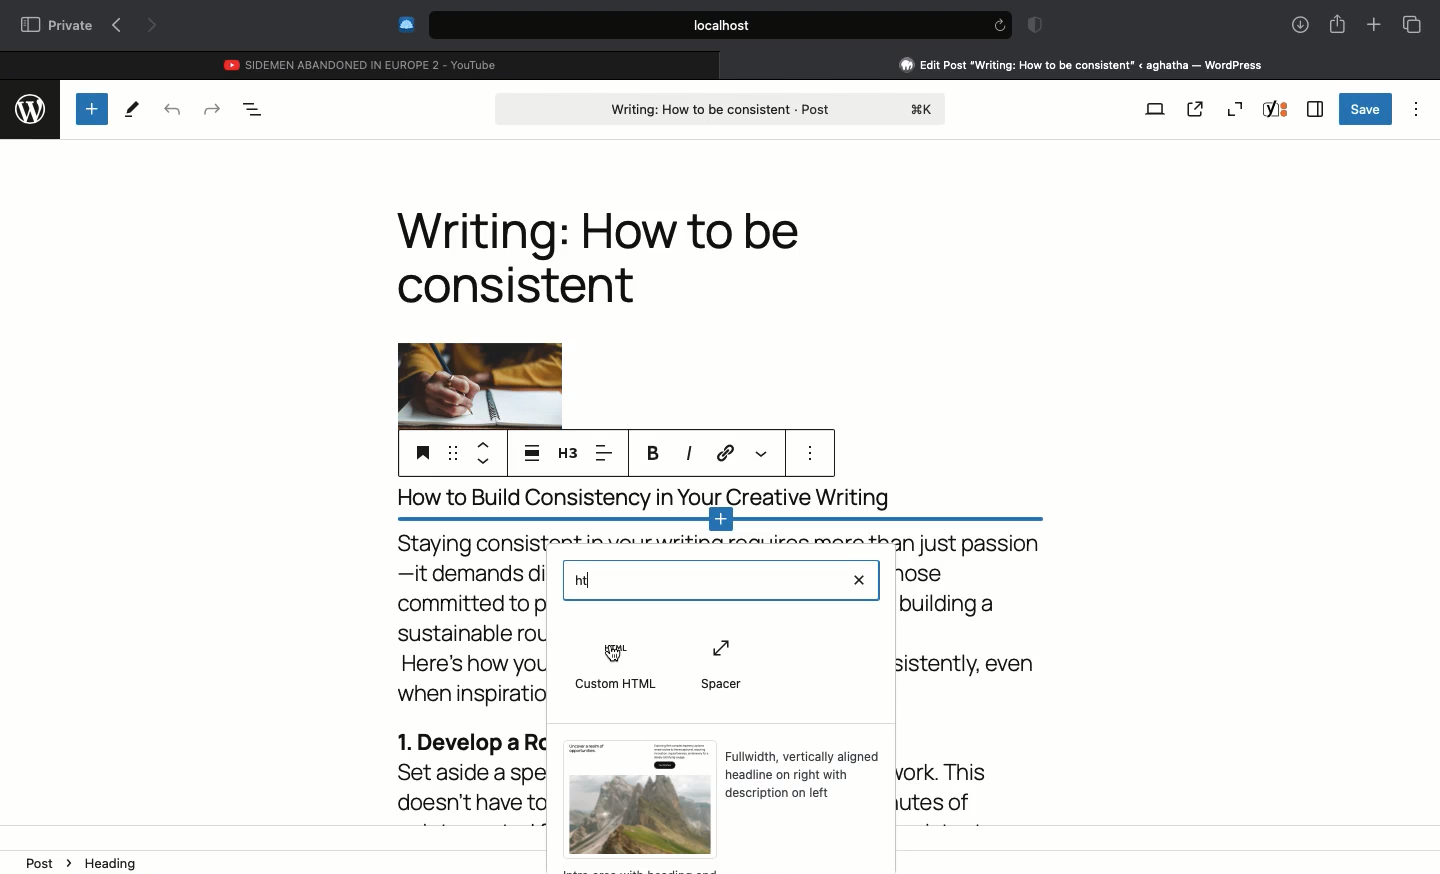 The image size is (1440, 874). Describe the element at coordinates (1297, 26) in the screenshot. I see `Downlaods` at that location.